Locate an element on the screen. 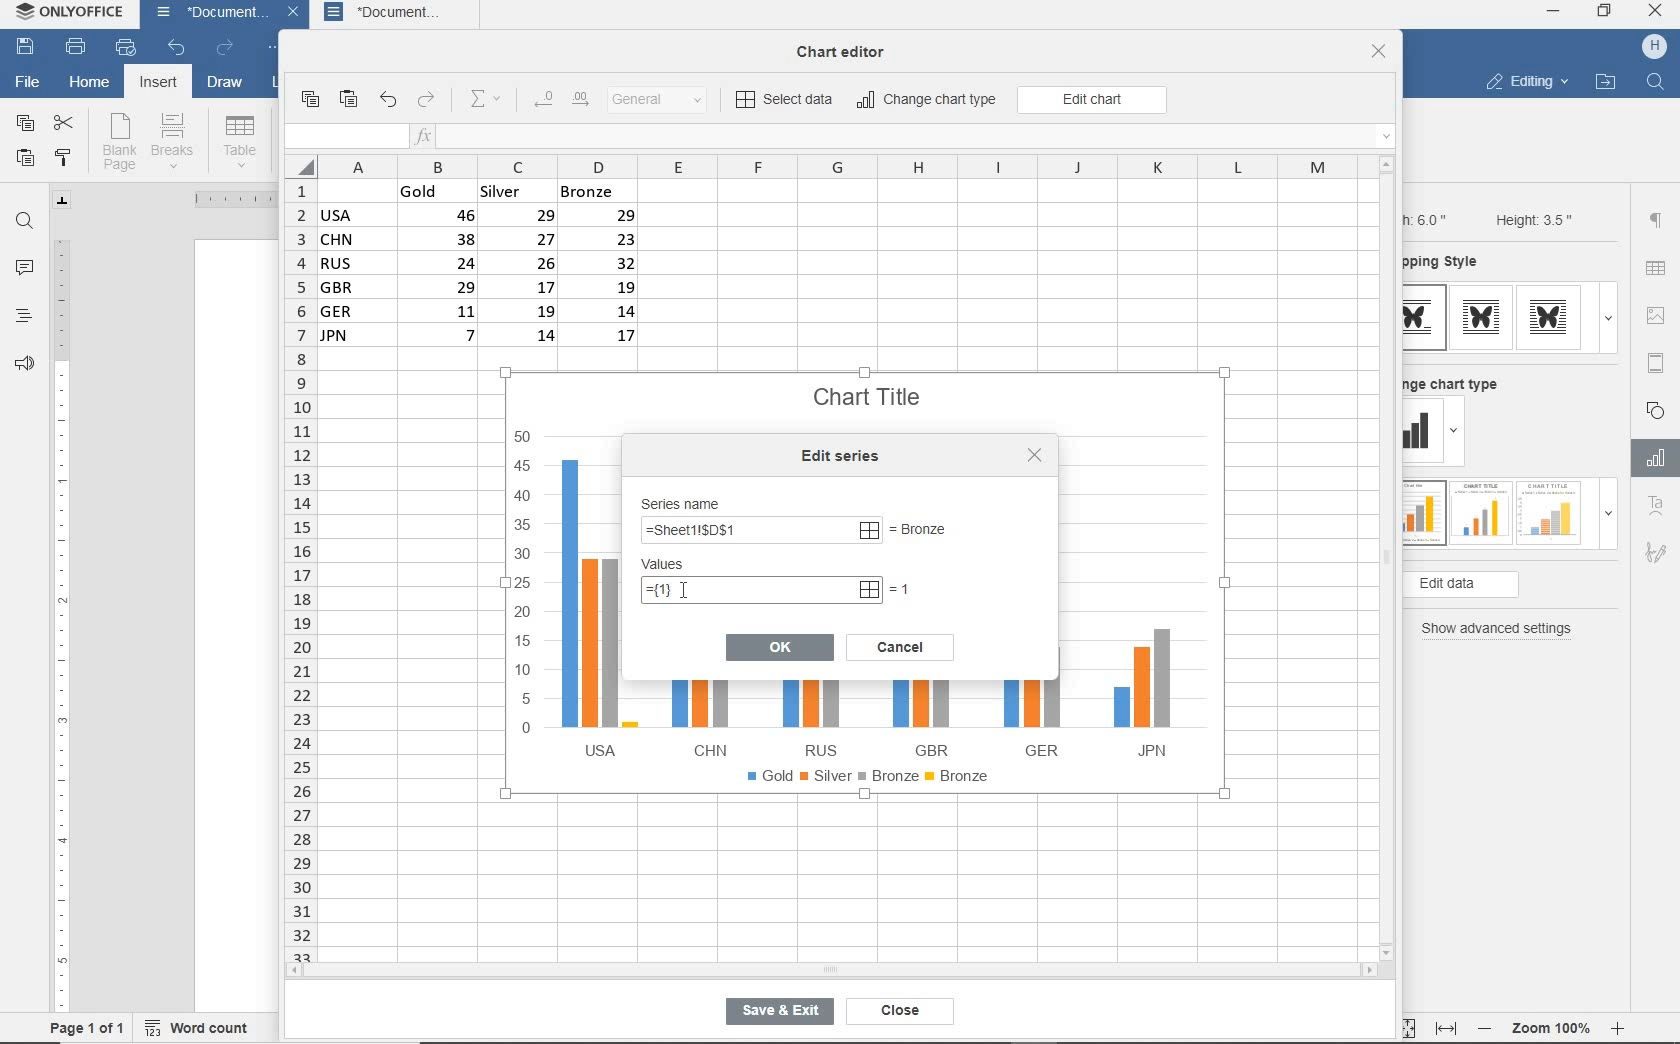  GER is located at coordinates (1030, 713).